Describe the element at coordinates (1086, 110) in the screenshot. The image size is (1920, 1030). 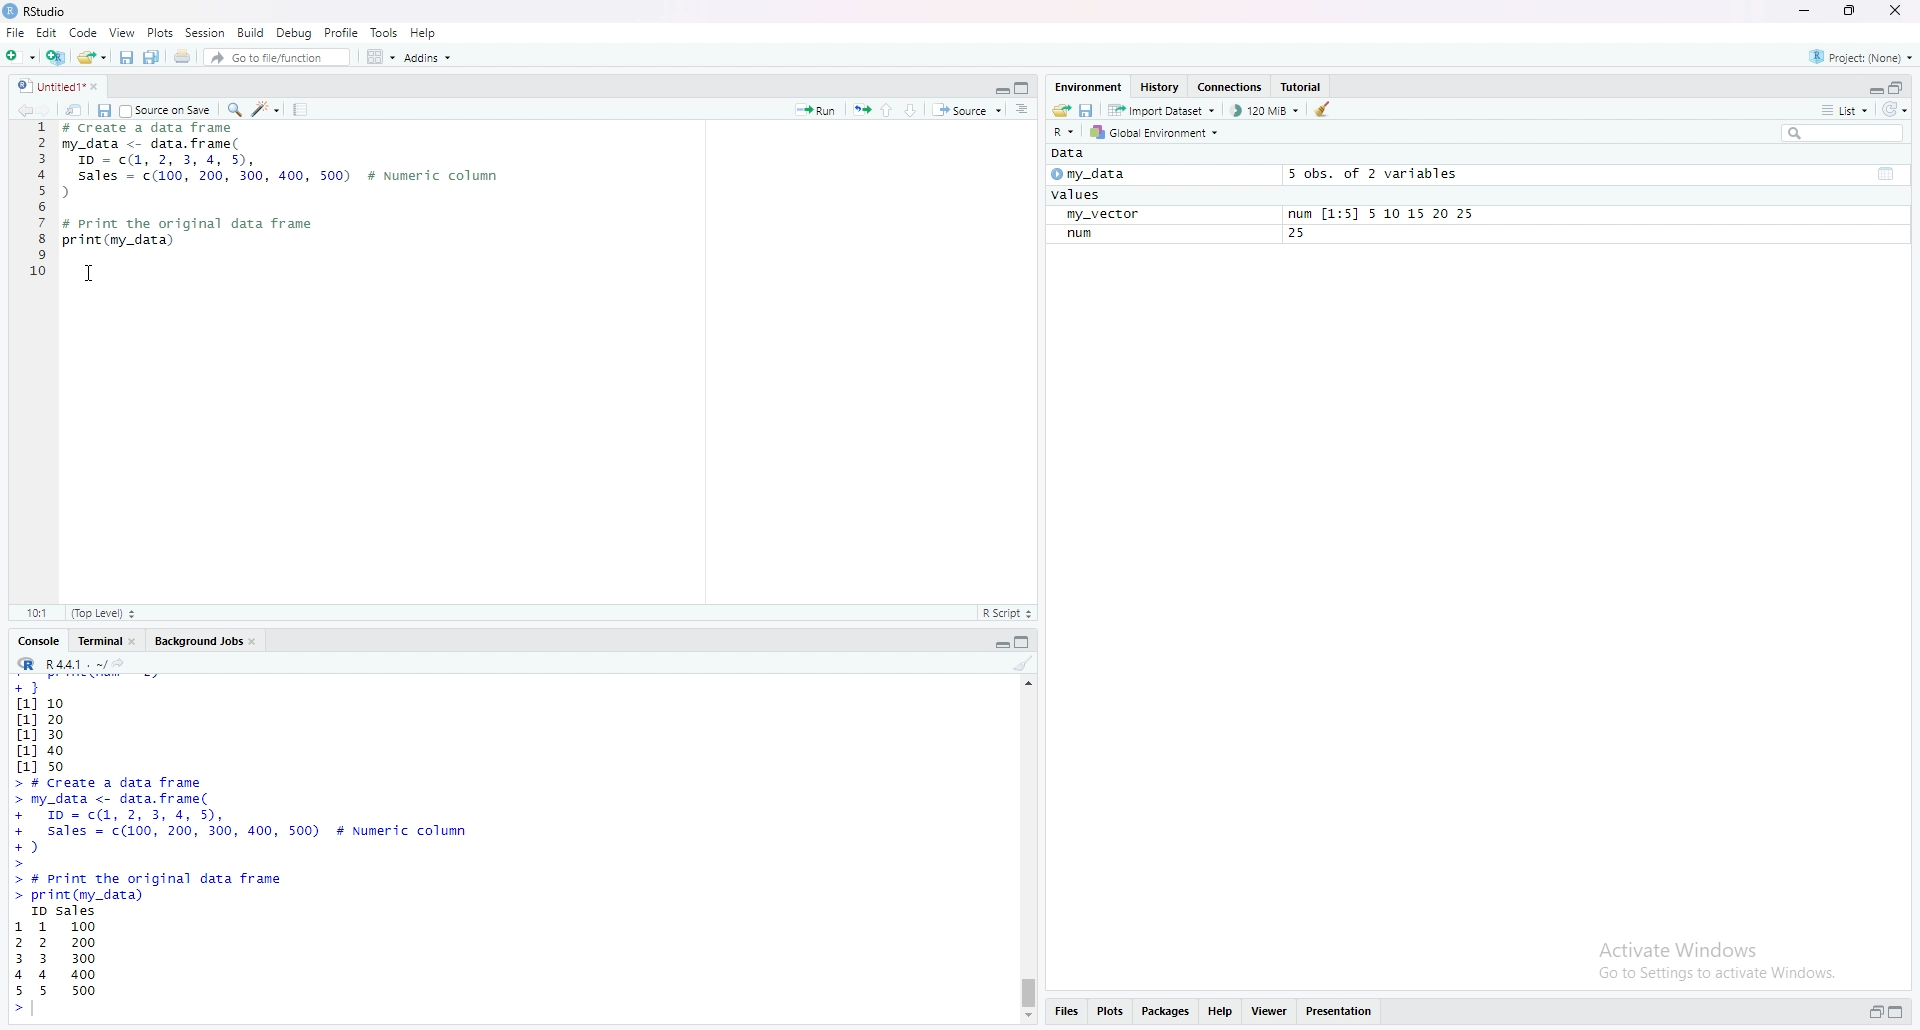
I see `save workspace as` at that location.